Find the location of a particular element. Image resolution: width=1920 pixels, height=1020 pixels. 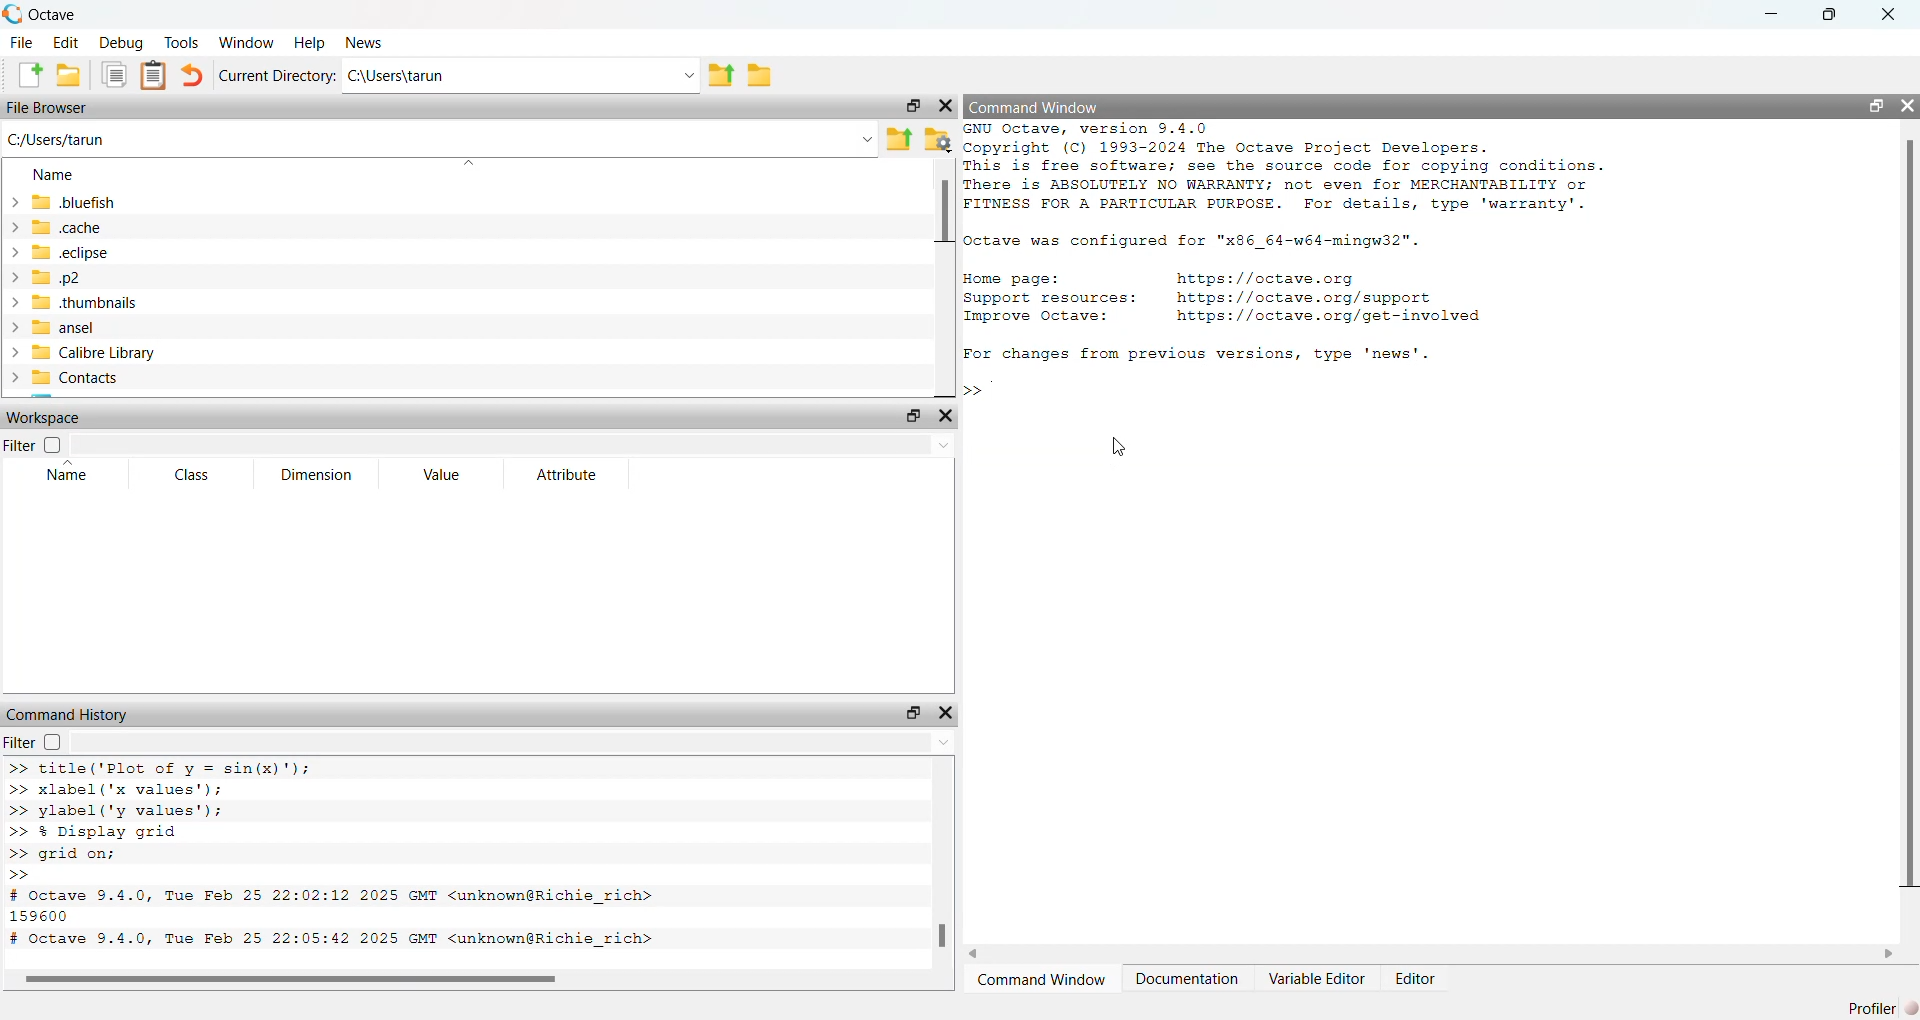

.cache is located at coordinates (65, 228).